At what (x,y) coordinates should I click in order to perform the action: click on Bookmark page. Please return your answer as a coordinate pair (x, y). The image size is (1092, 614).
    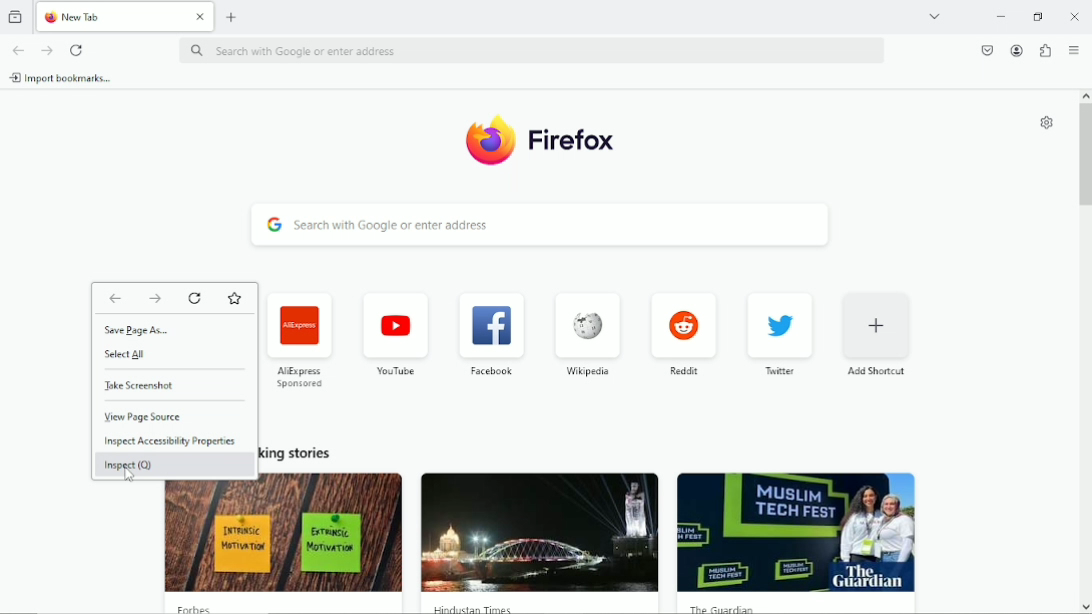
    Looking at the image, I should click on (234, 299).